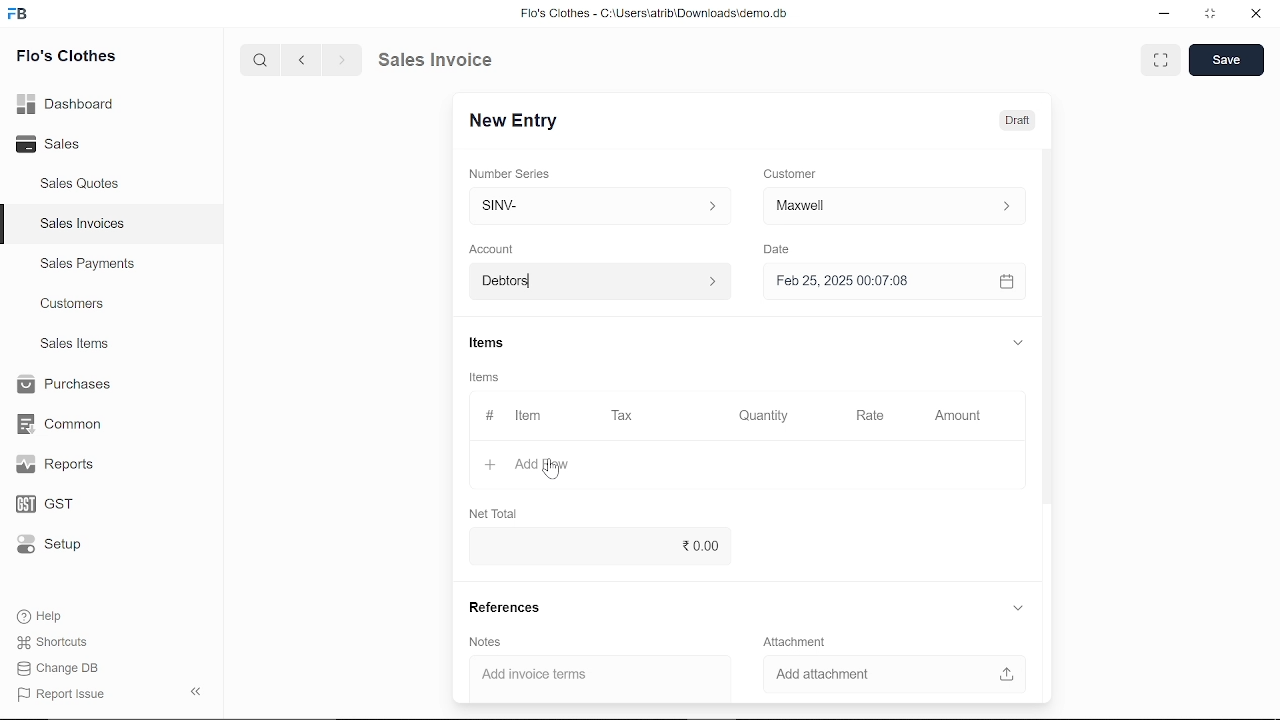 The height and width of the screenshot is (720, 1280). I want to click on previous, so click(303, 60).